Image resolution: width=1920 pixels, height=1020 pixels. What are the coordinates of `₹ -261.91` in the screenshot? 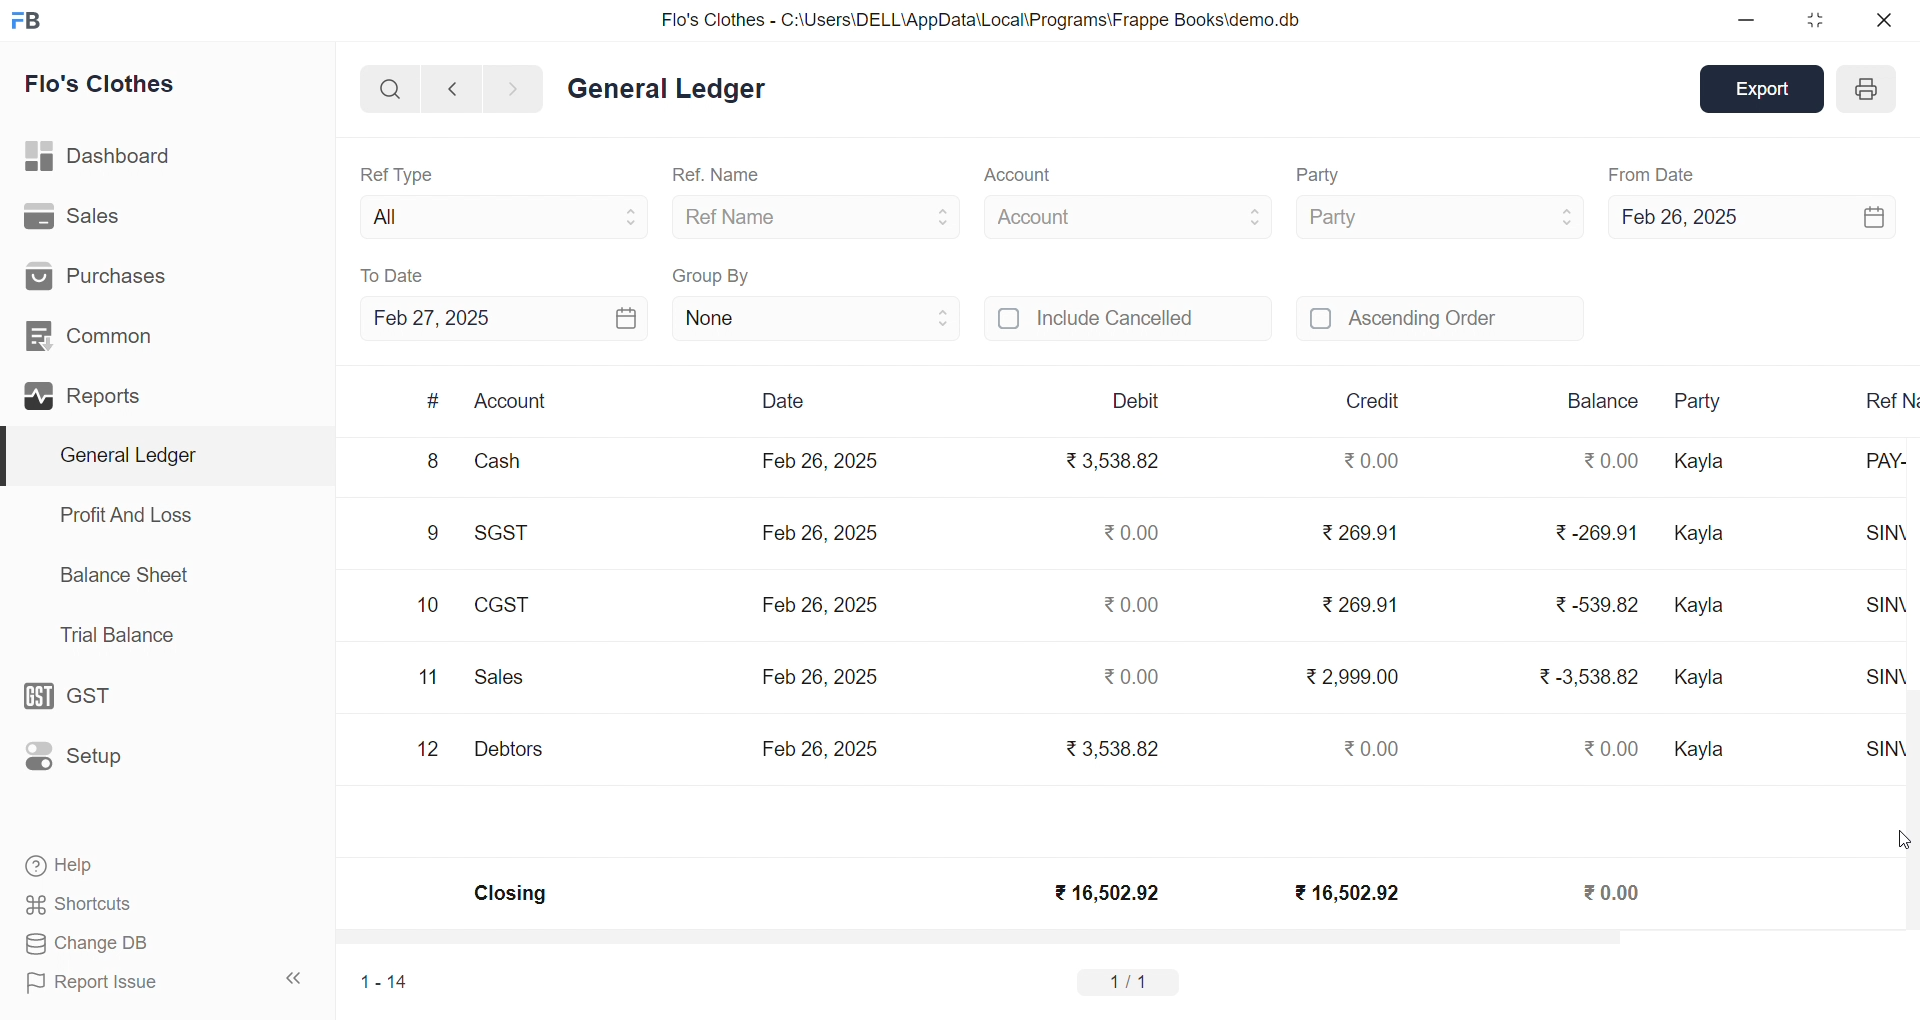 It's located at (1594, 536).